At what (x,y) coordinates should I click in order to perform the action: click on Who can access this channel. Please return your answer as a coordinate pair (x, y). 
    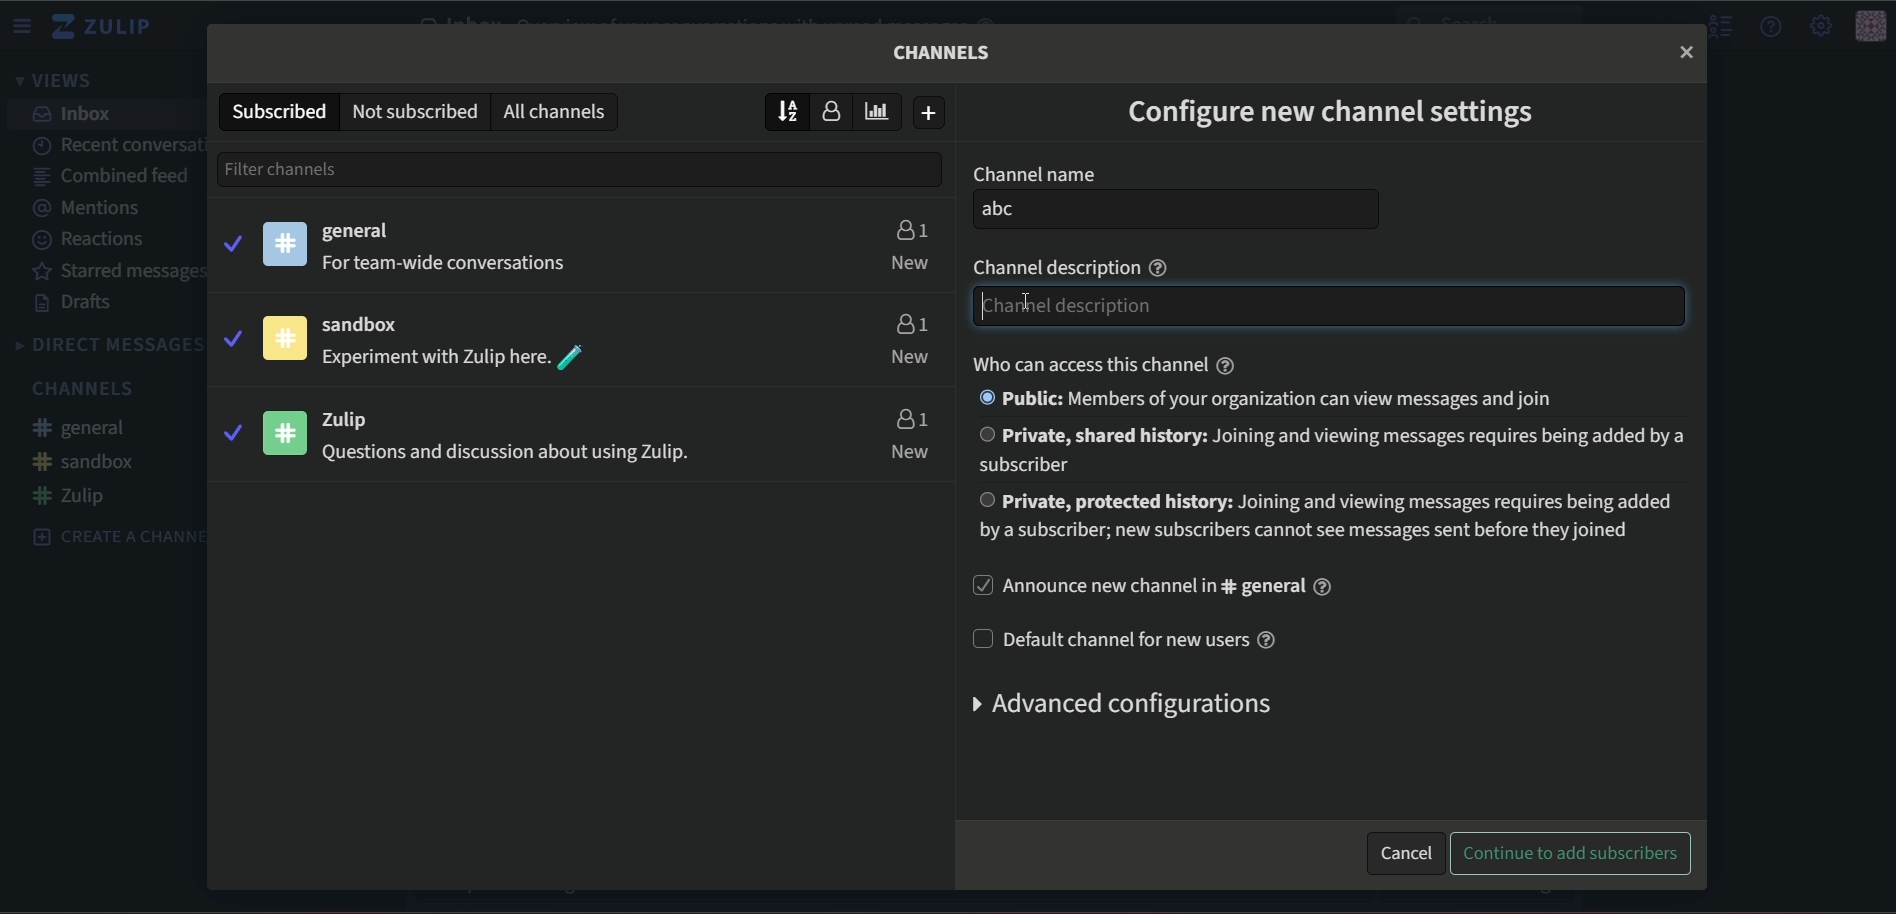
    Looking at the image, I should click on (1108, 362).